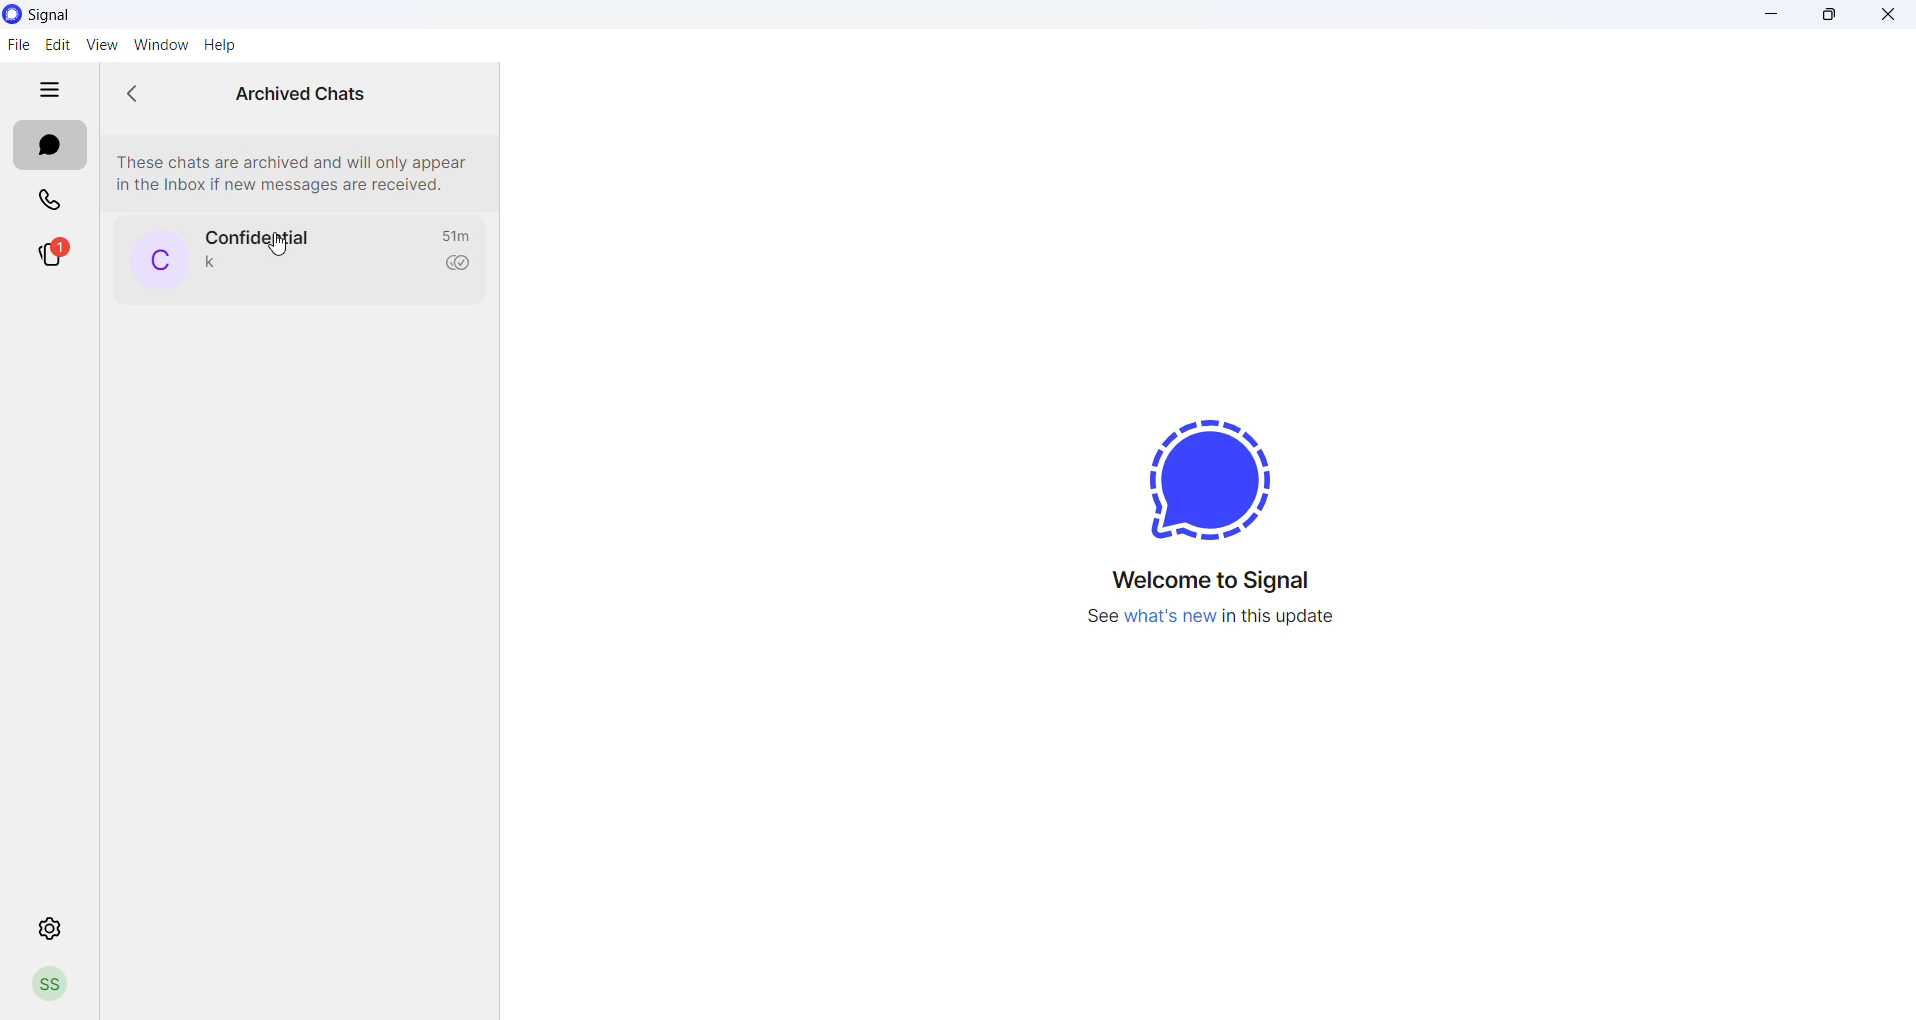  I want to click on profile, so click(55, 982).